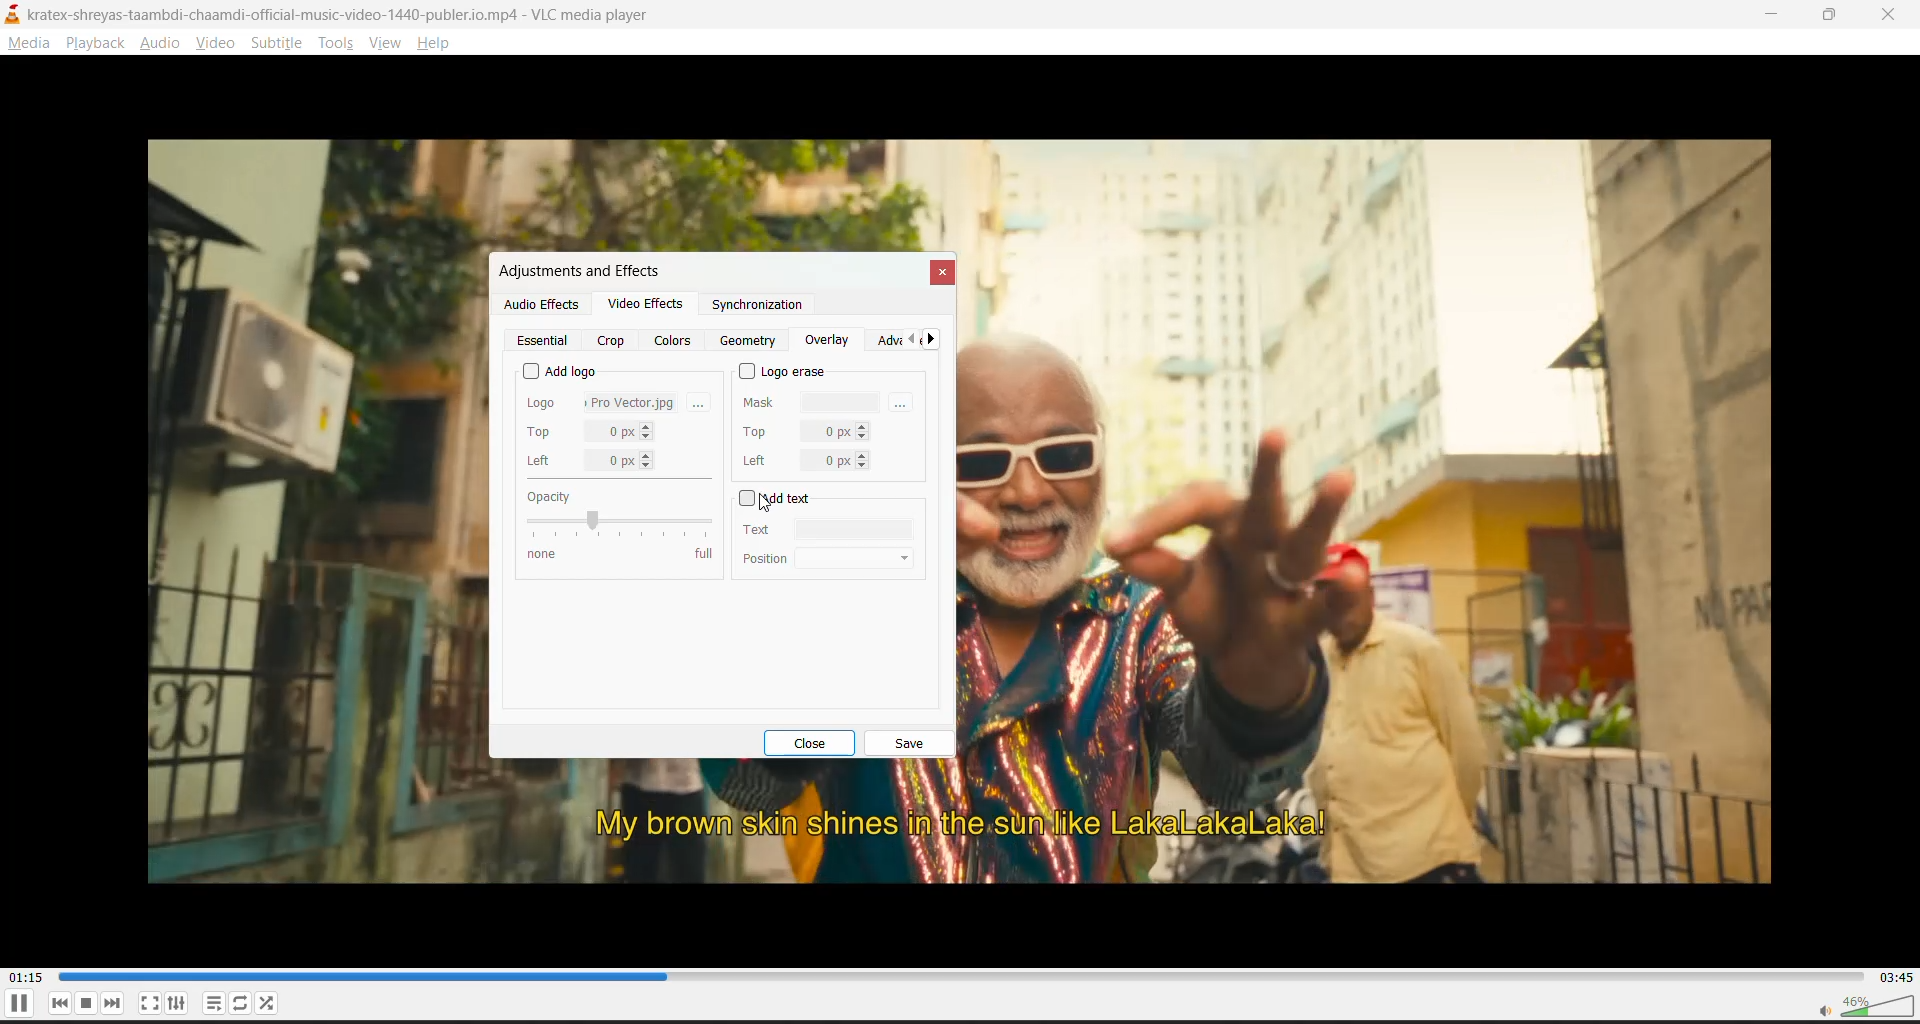  I want to click on previous, so click(907, 341).